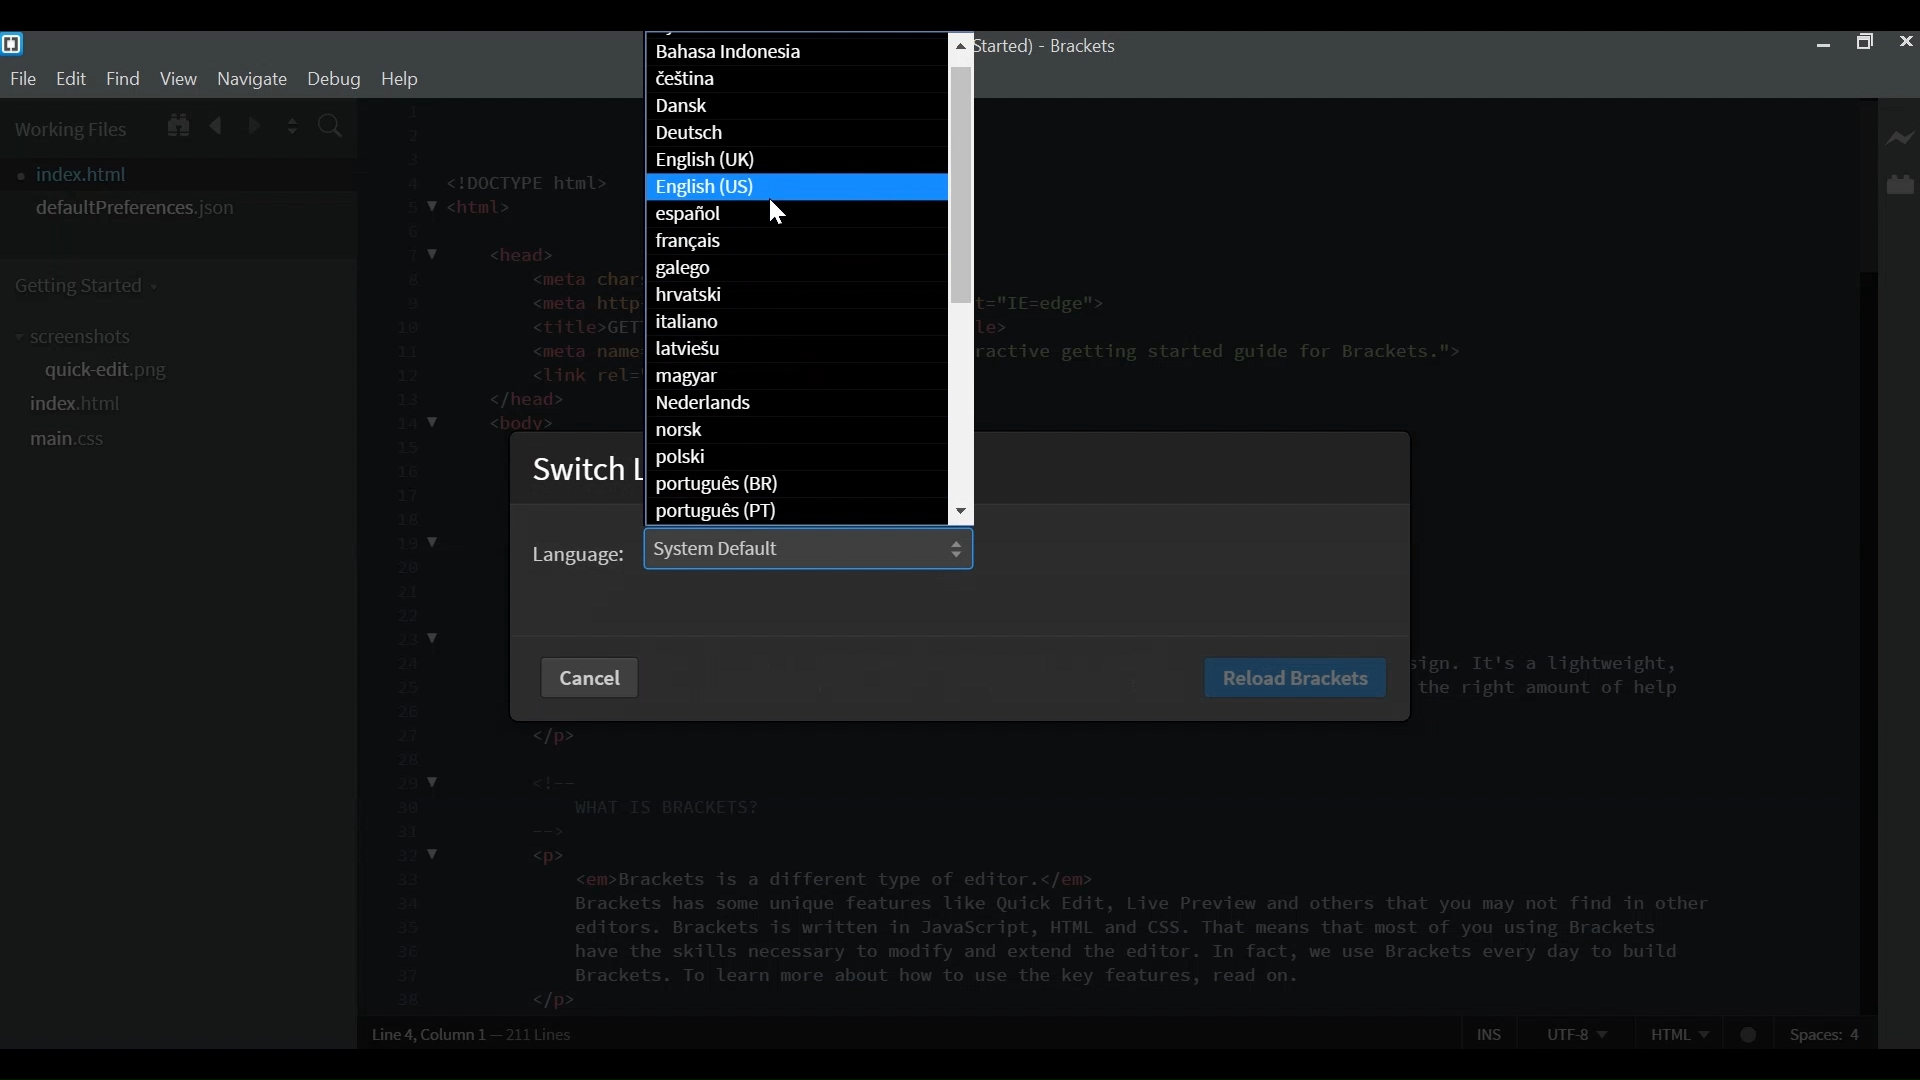  Describe the element at coordinates (793, 216) in the screenshot. I see `español` at that location.